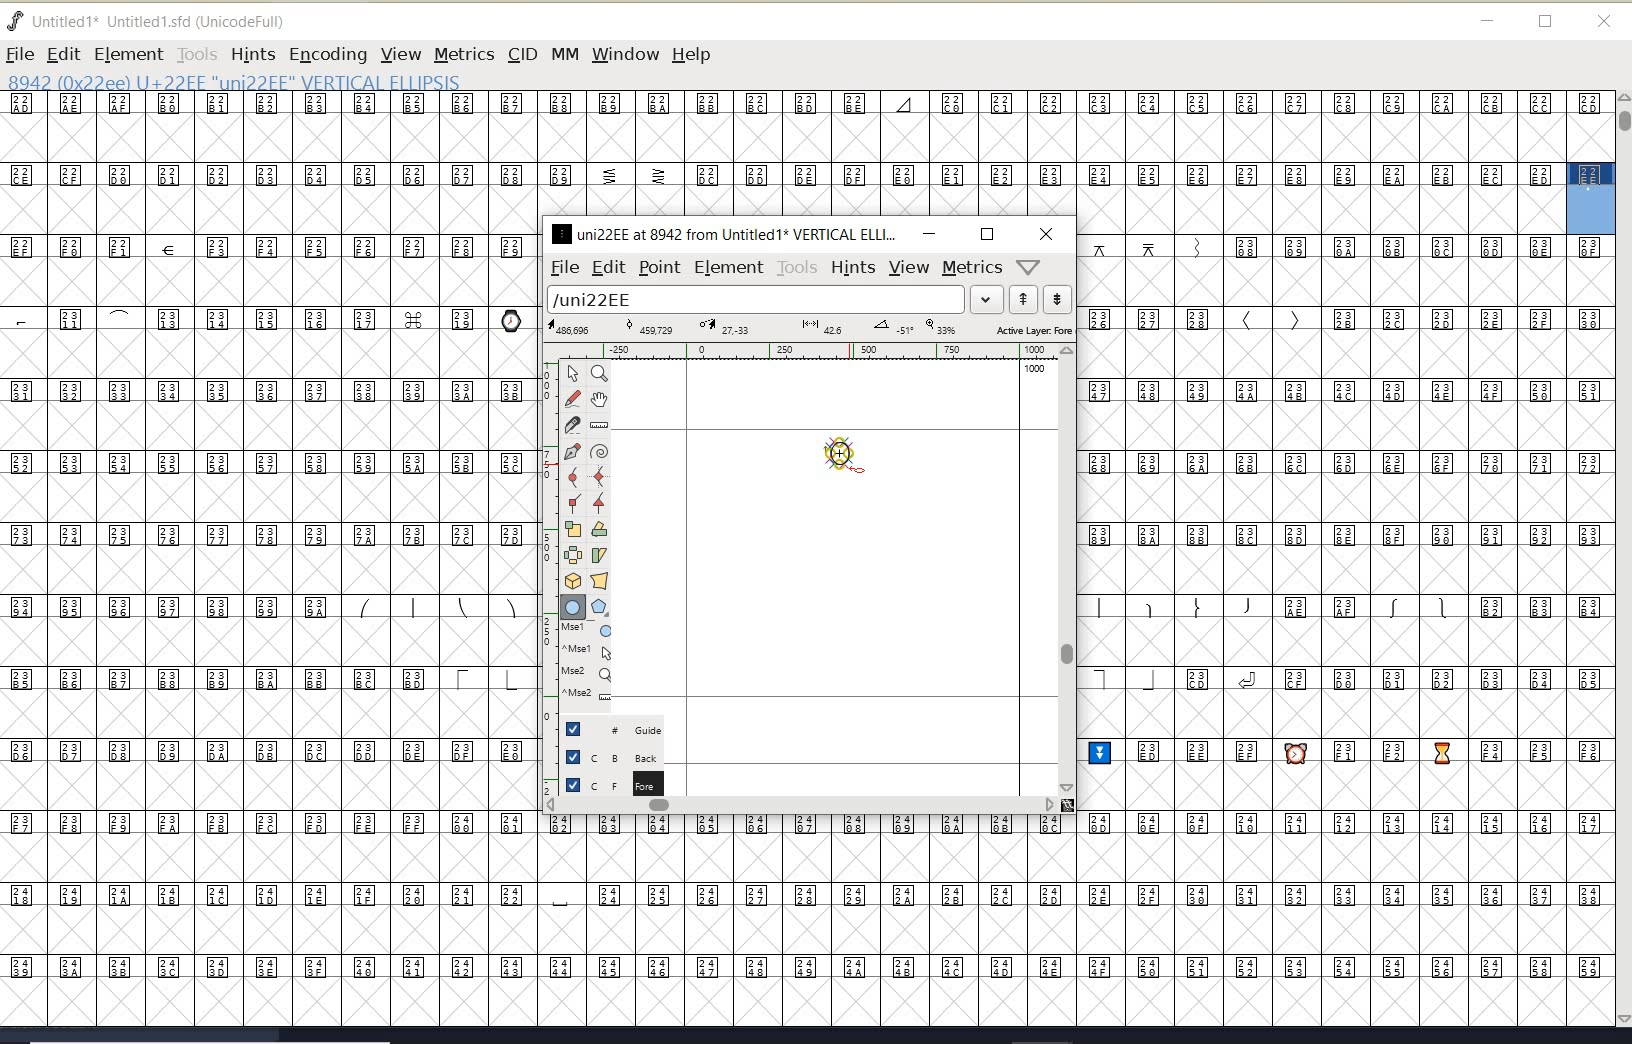 The height and width of the screenshot is (1044, 1632). Describe the element at coordinates (972, 268) in the screenshot. I see `metrics` at that location.